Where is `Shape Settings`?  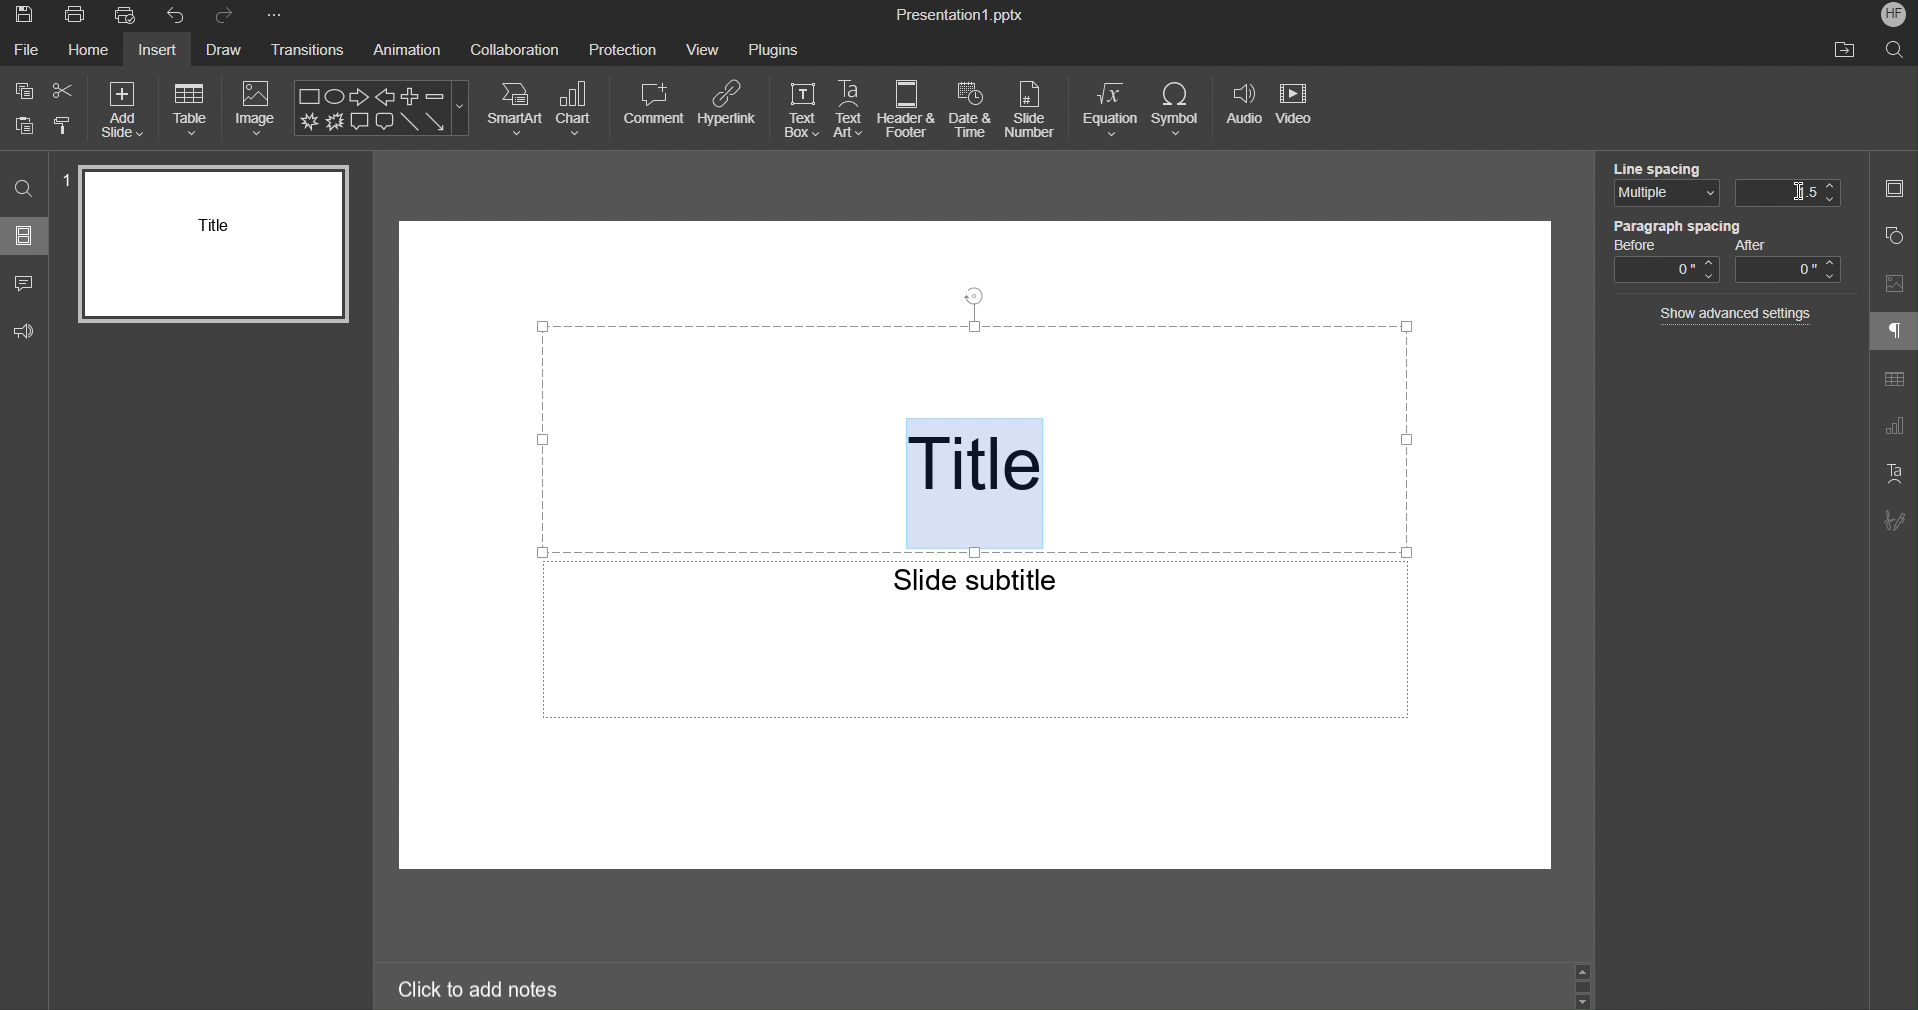 Shape Settings is located at coordinates (1893, 234).